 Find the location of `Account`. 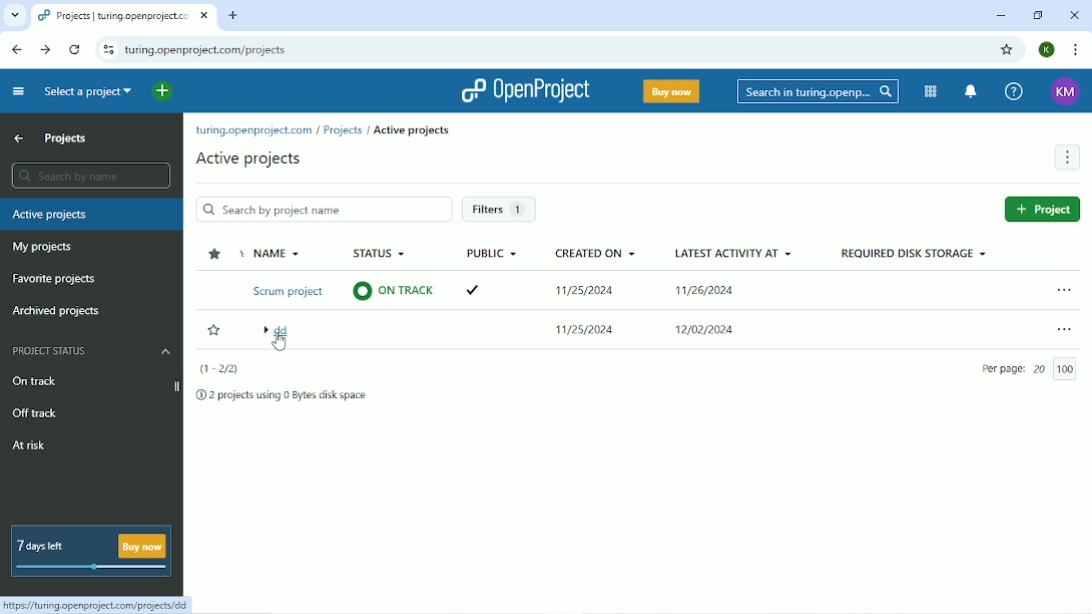

Account is located at coordinates (1047, 50).